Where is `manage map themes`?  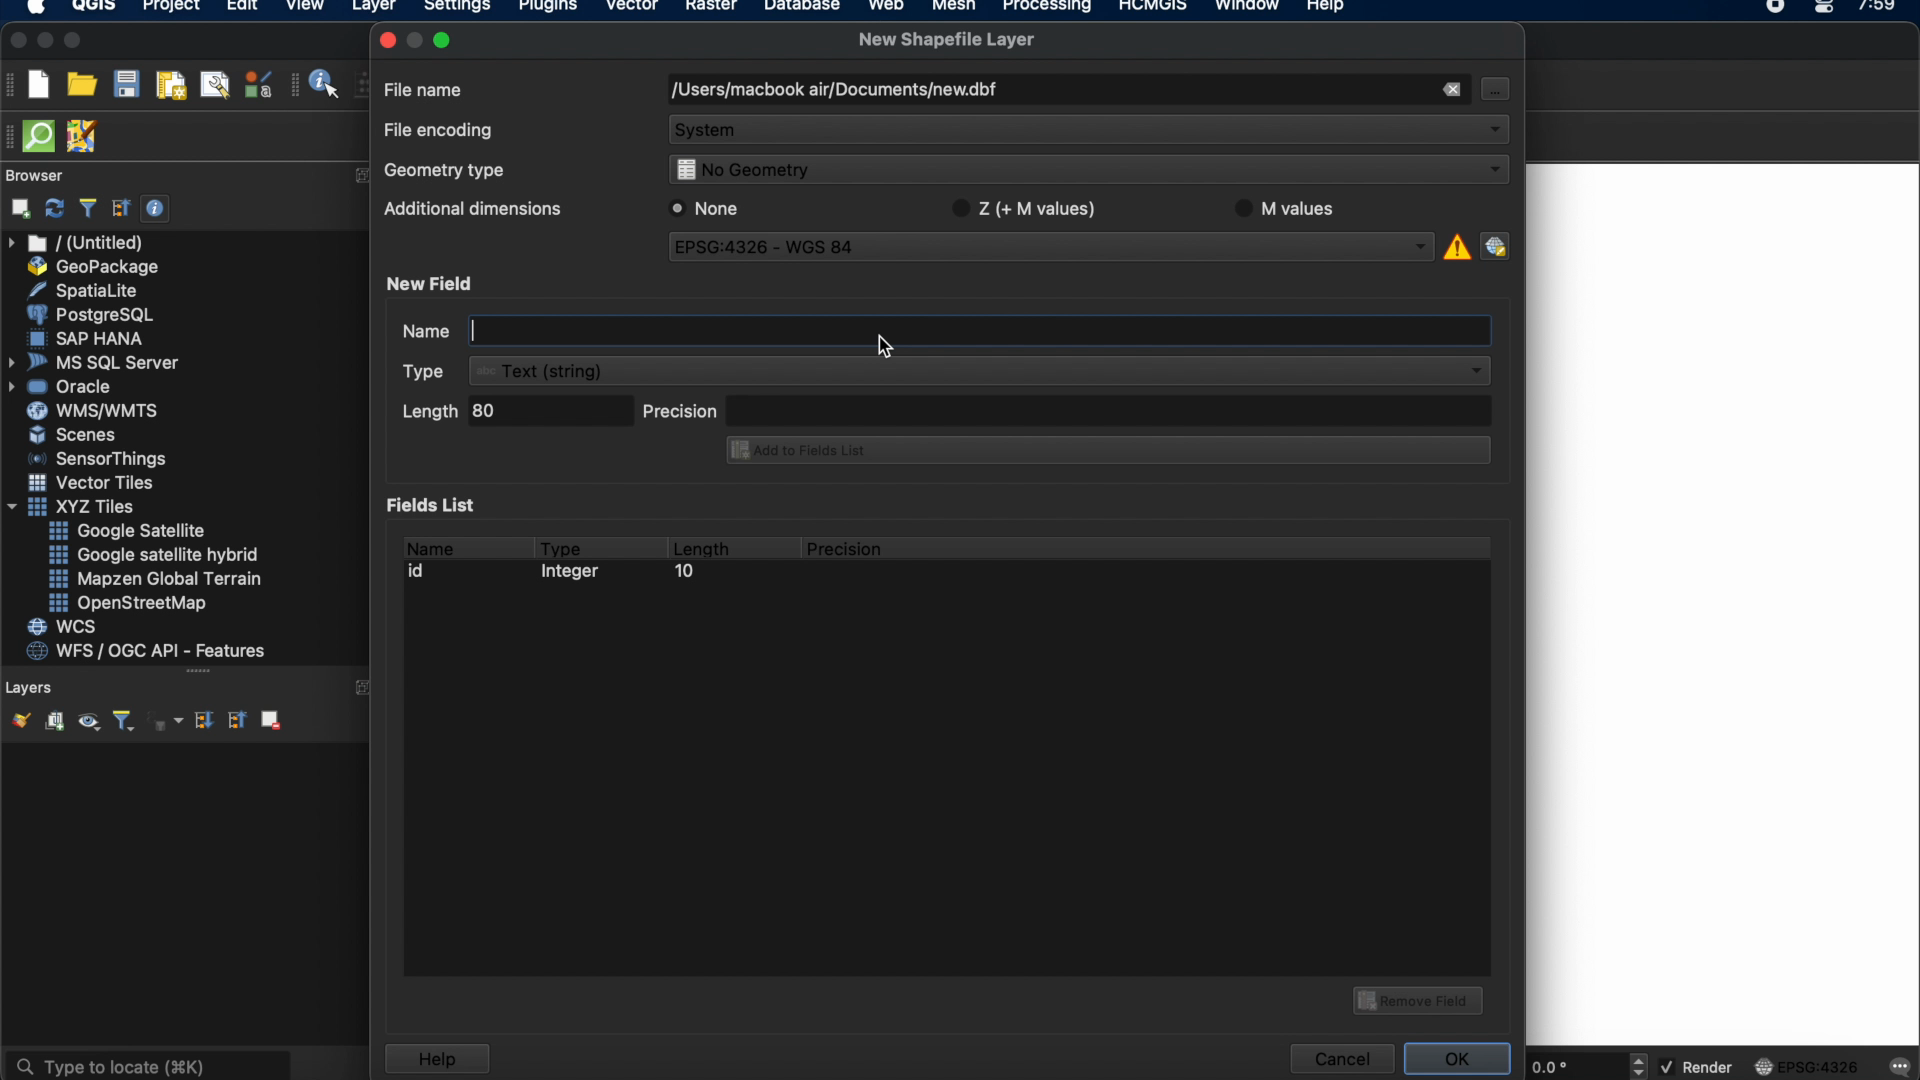 manage map themes is located at coordinates (87, 724).